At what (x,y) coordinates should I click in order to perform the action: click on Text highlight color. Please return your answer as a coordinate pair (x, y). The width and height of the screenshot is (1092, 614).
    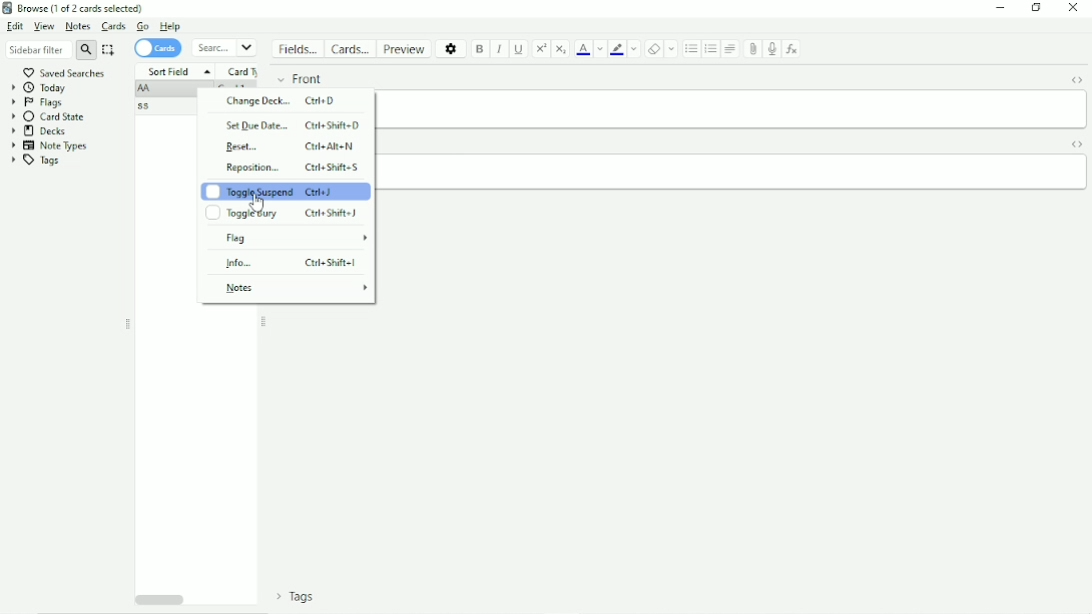
    Looking at the image, I should click on (617, 50).